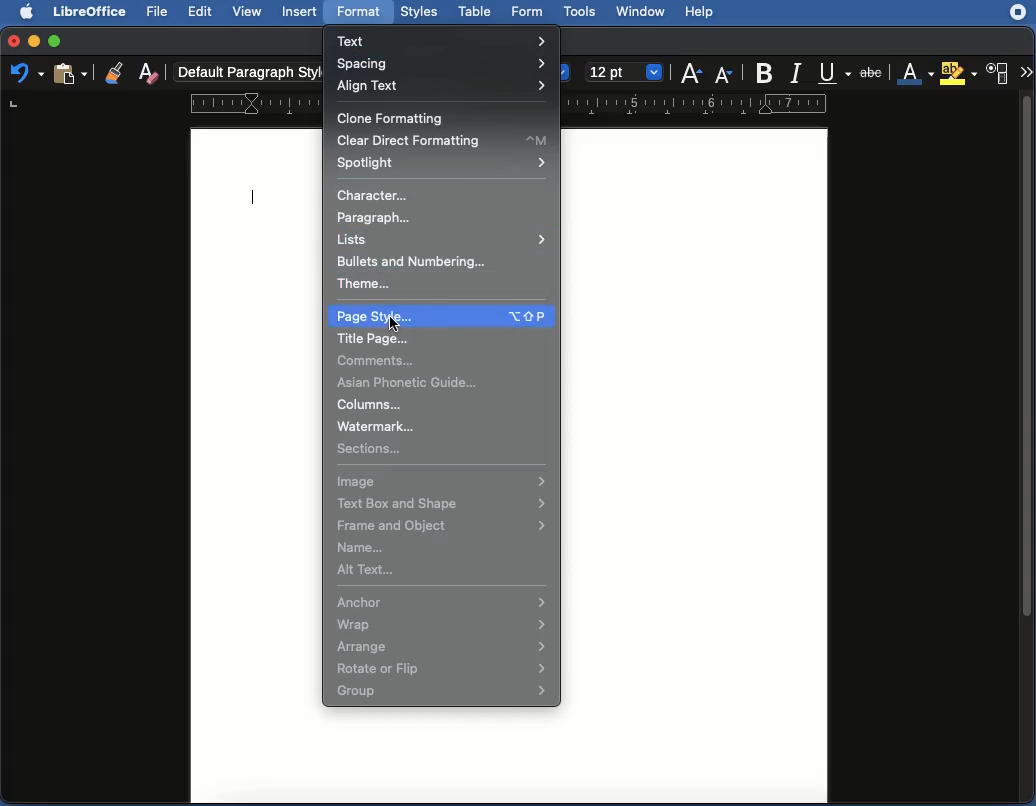 The width and height of the screenshot is (1036, 806). I want to click on Lists, so click(443, 238).